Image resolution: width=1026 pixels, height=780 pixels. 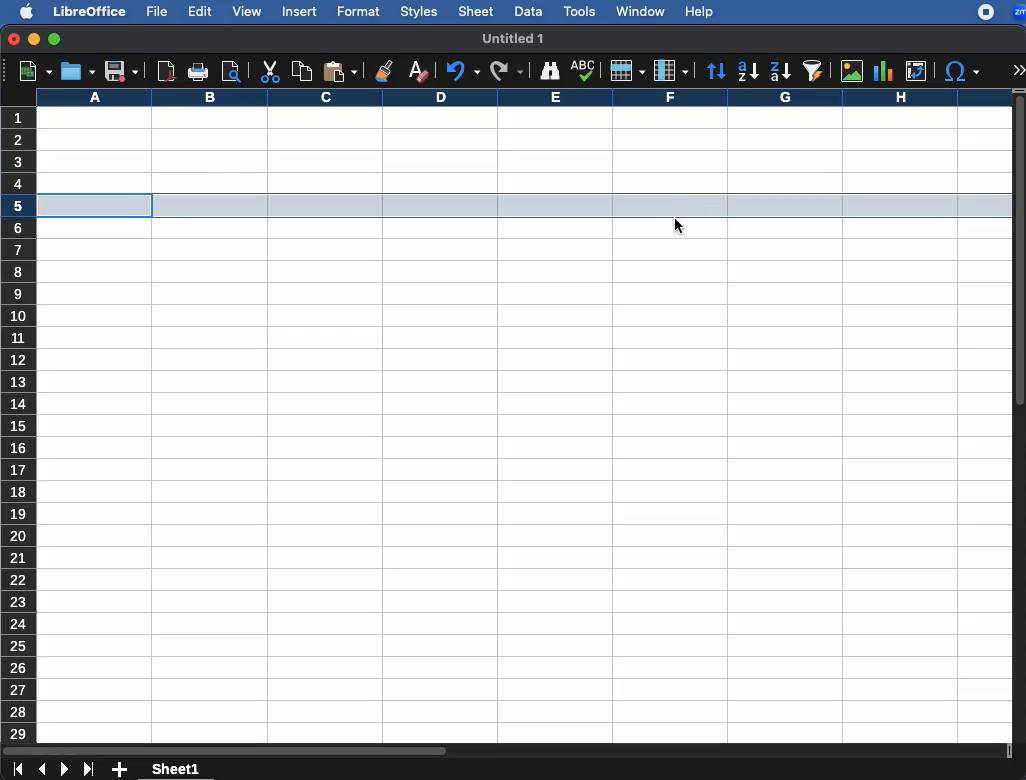 What do you see at coordinates (359, 12) in the screenshot?
I see `format` at bounding box center [359, 12].